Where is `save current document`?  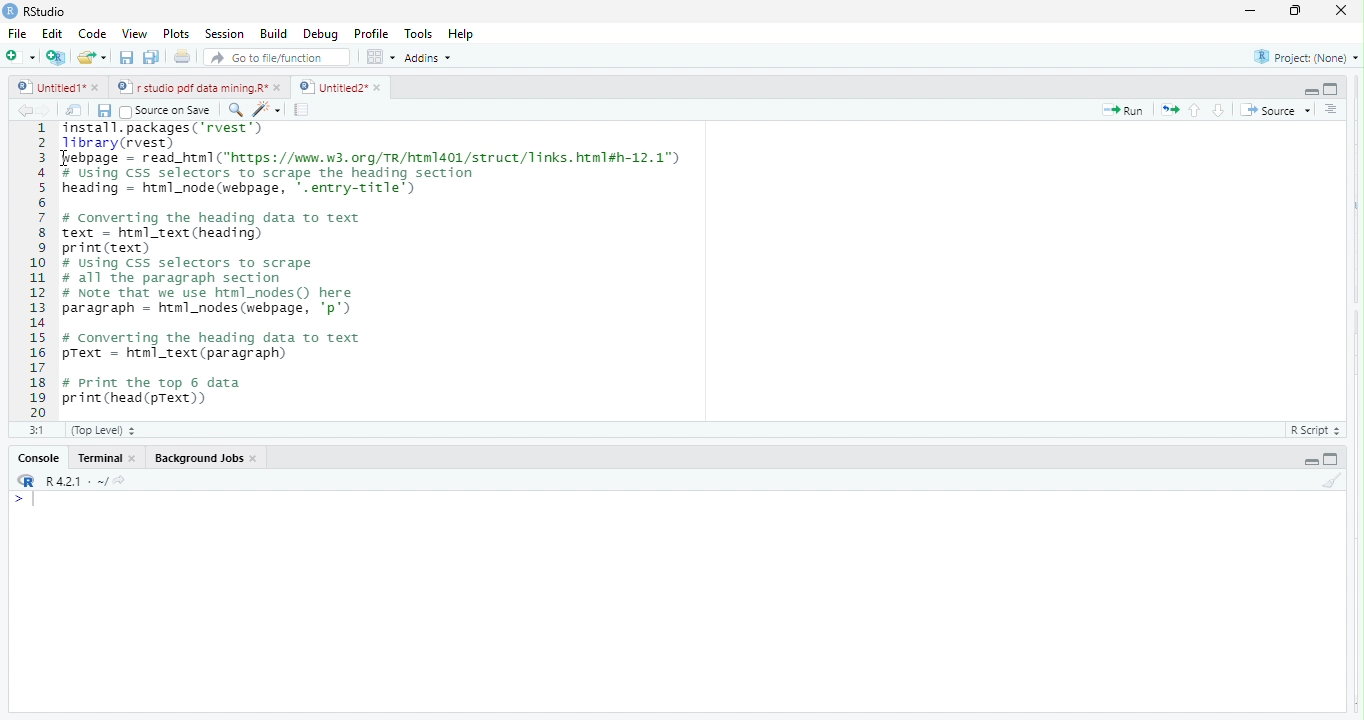 save current document is located at coordinates (126, 58).